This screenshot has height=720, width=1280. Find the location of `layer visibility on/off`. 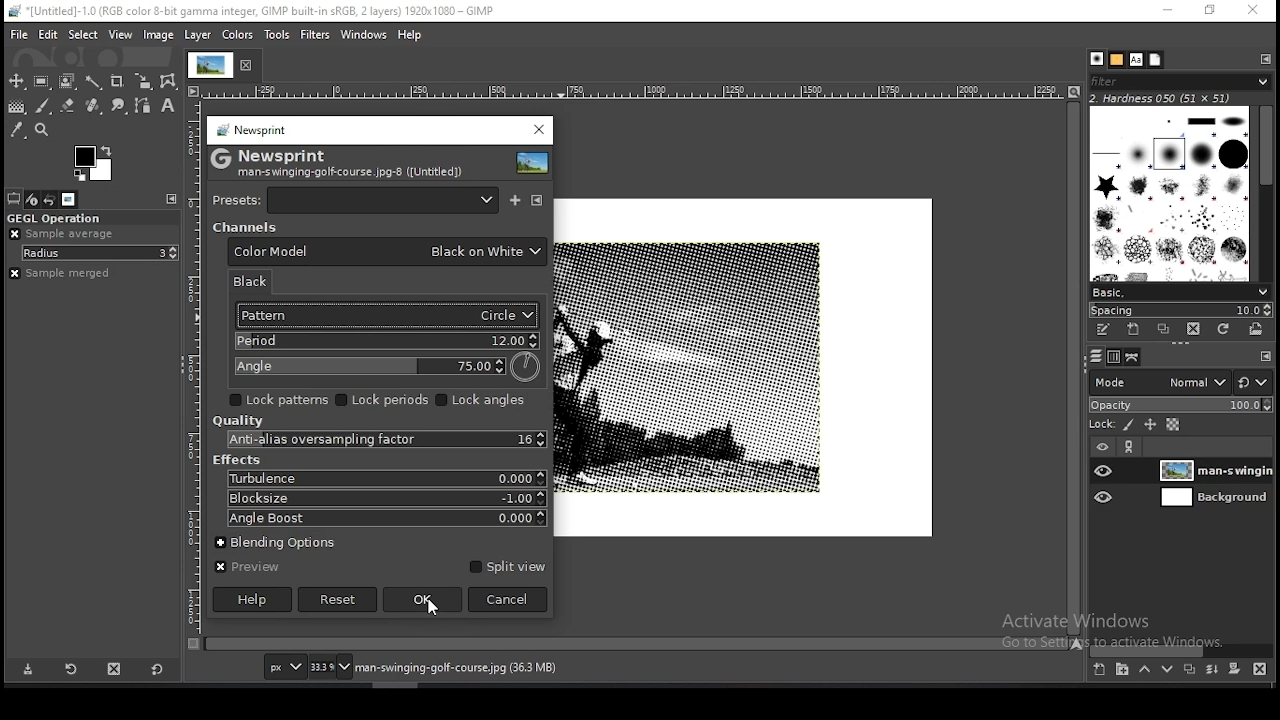

layer visibility on/off is located at coordinates (1103, 472).